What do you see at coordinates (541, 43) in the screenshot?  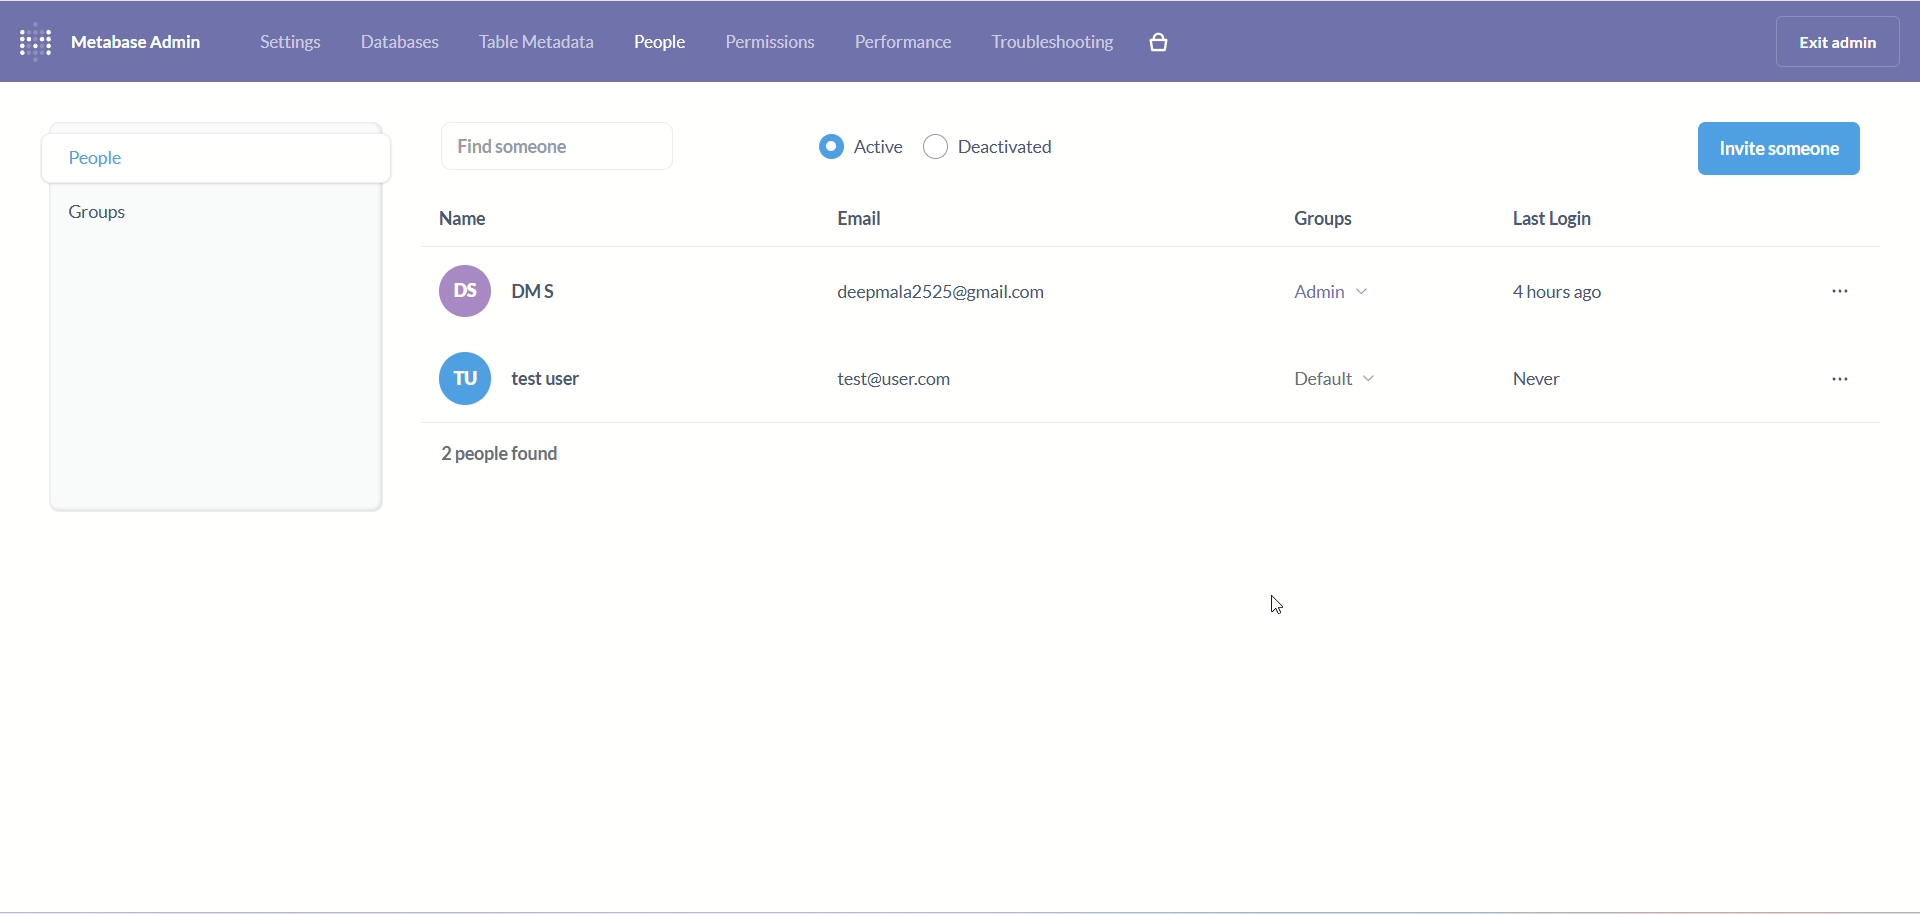 I see `table metadata` at bounding box center [541, 43].